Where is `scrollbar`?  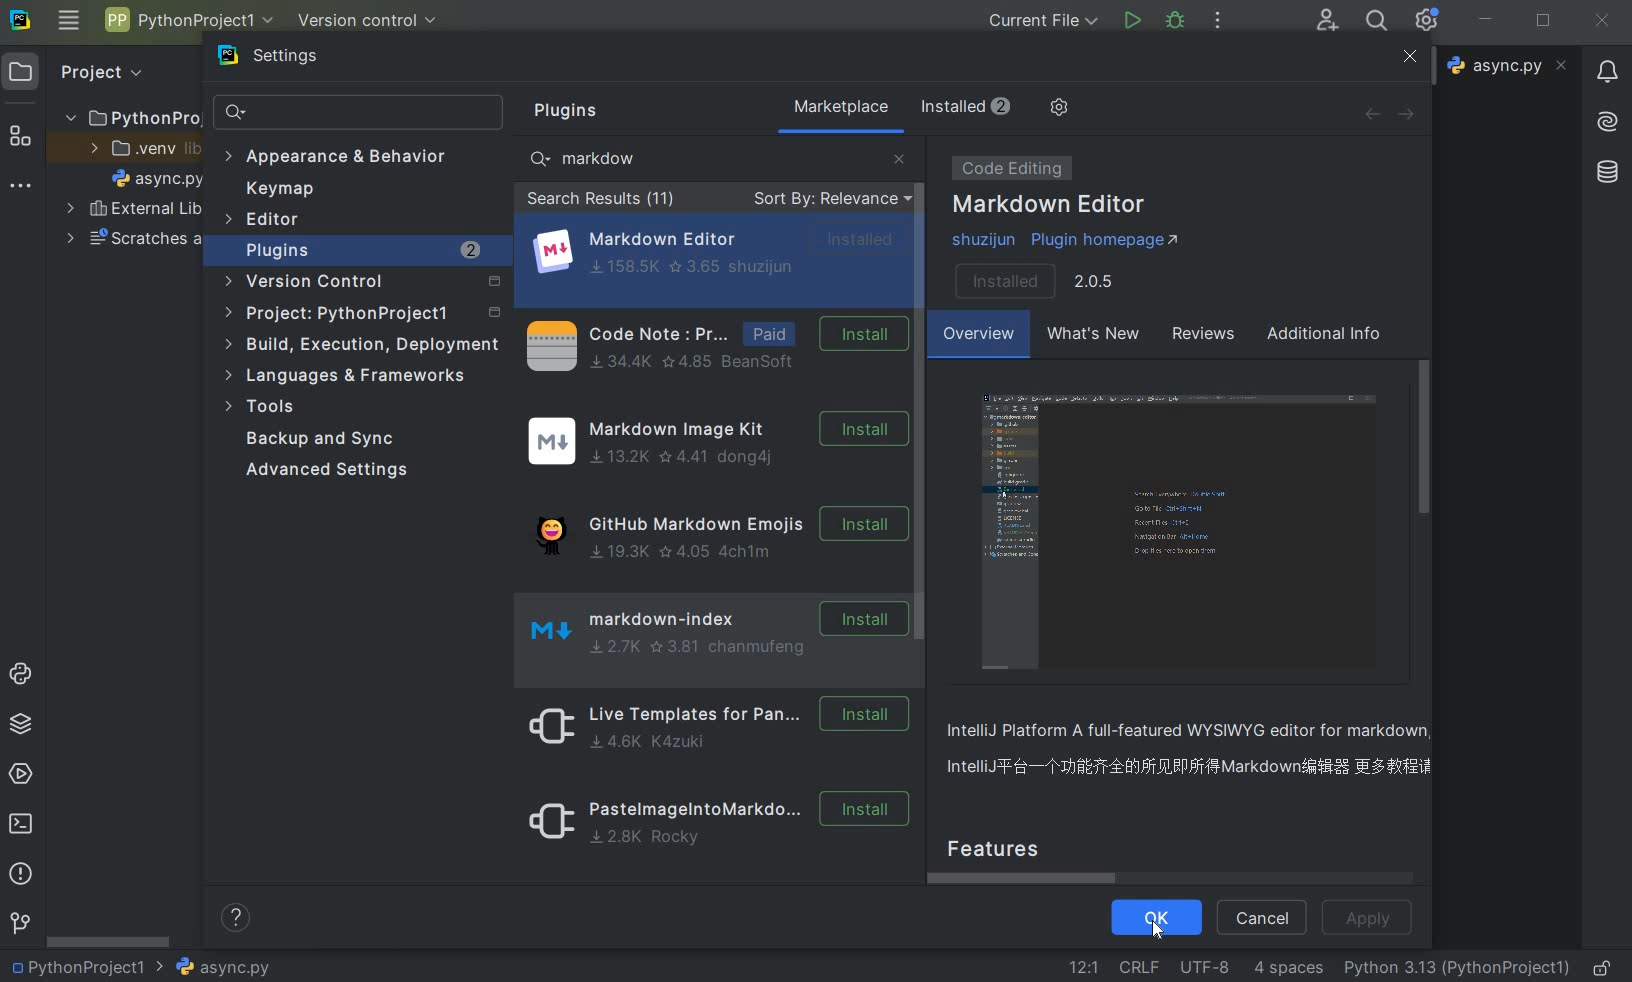
scrollbar is located at coordinates (923, 394).